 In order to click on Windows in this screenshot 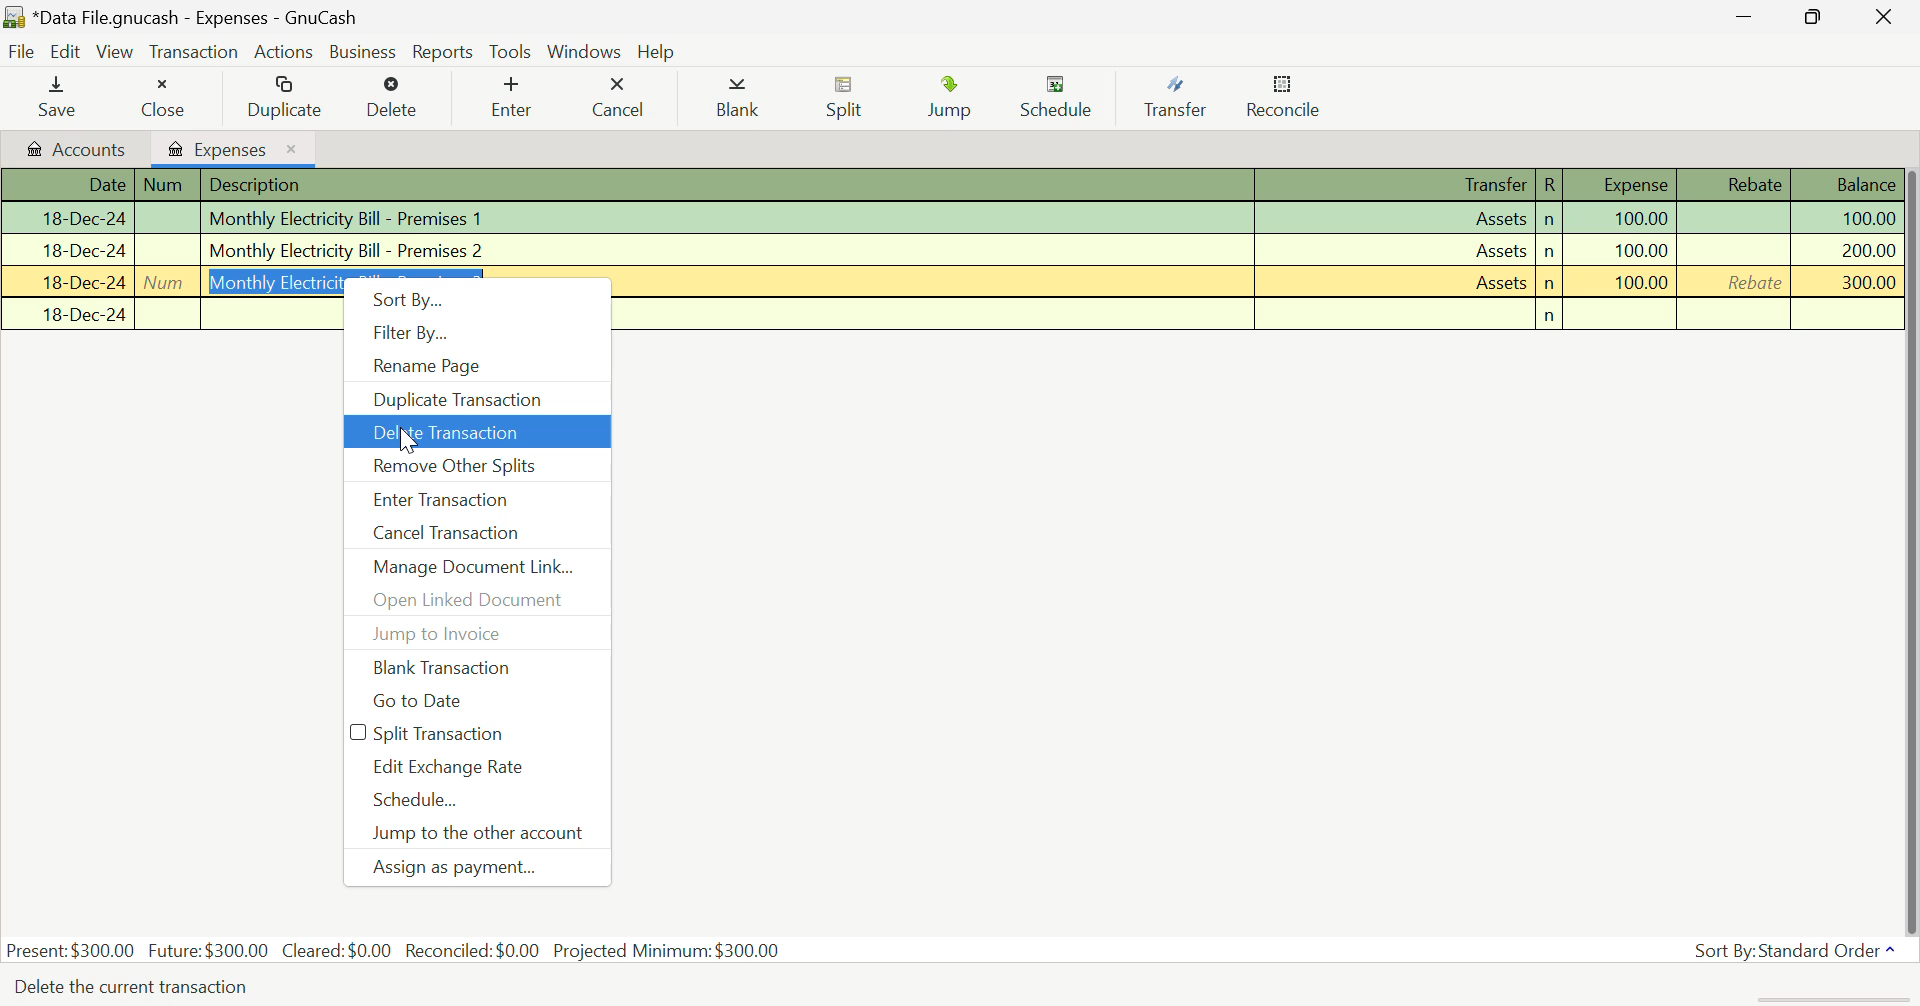, I will do `click(584, 51)`.